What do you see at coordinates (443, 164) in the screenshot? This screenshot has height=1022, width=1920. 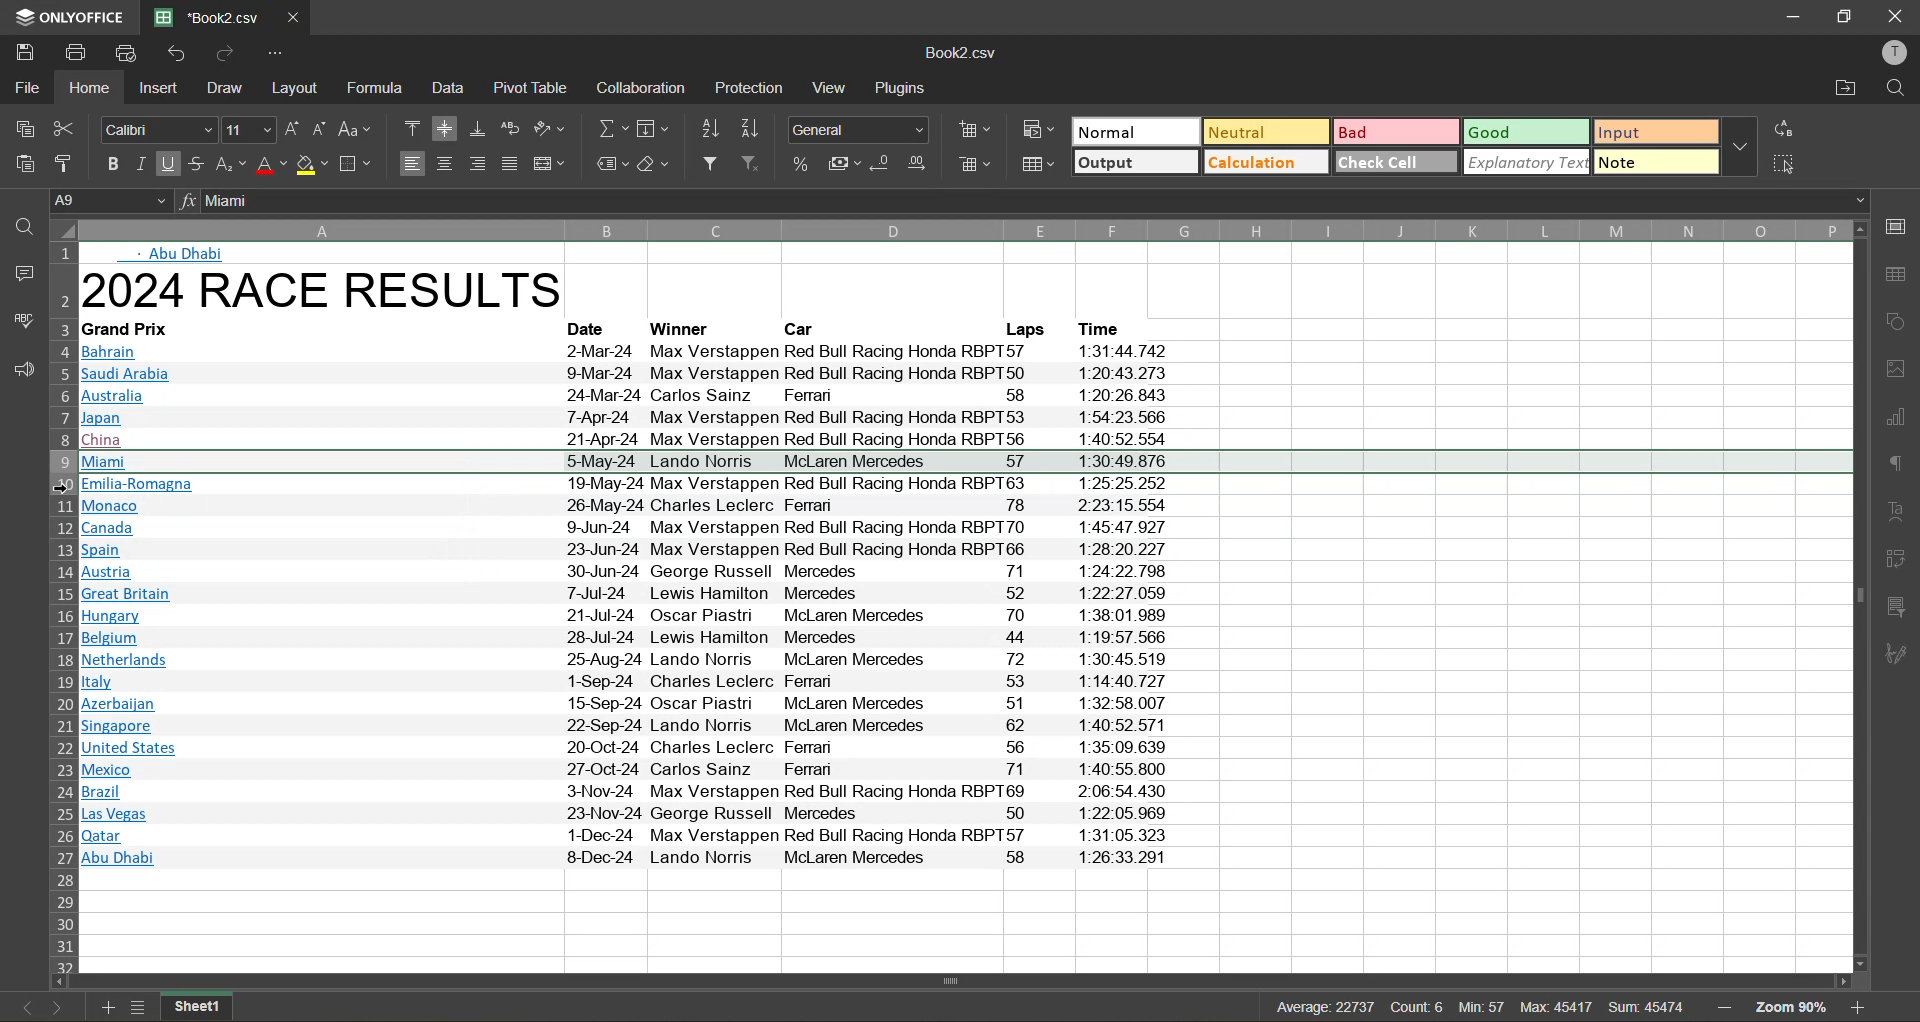 I see `align center` at bounding box center [443, 164].